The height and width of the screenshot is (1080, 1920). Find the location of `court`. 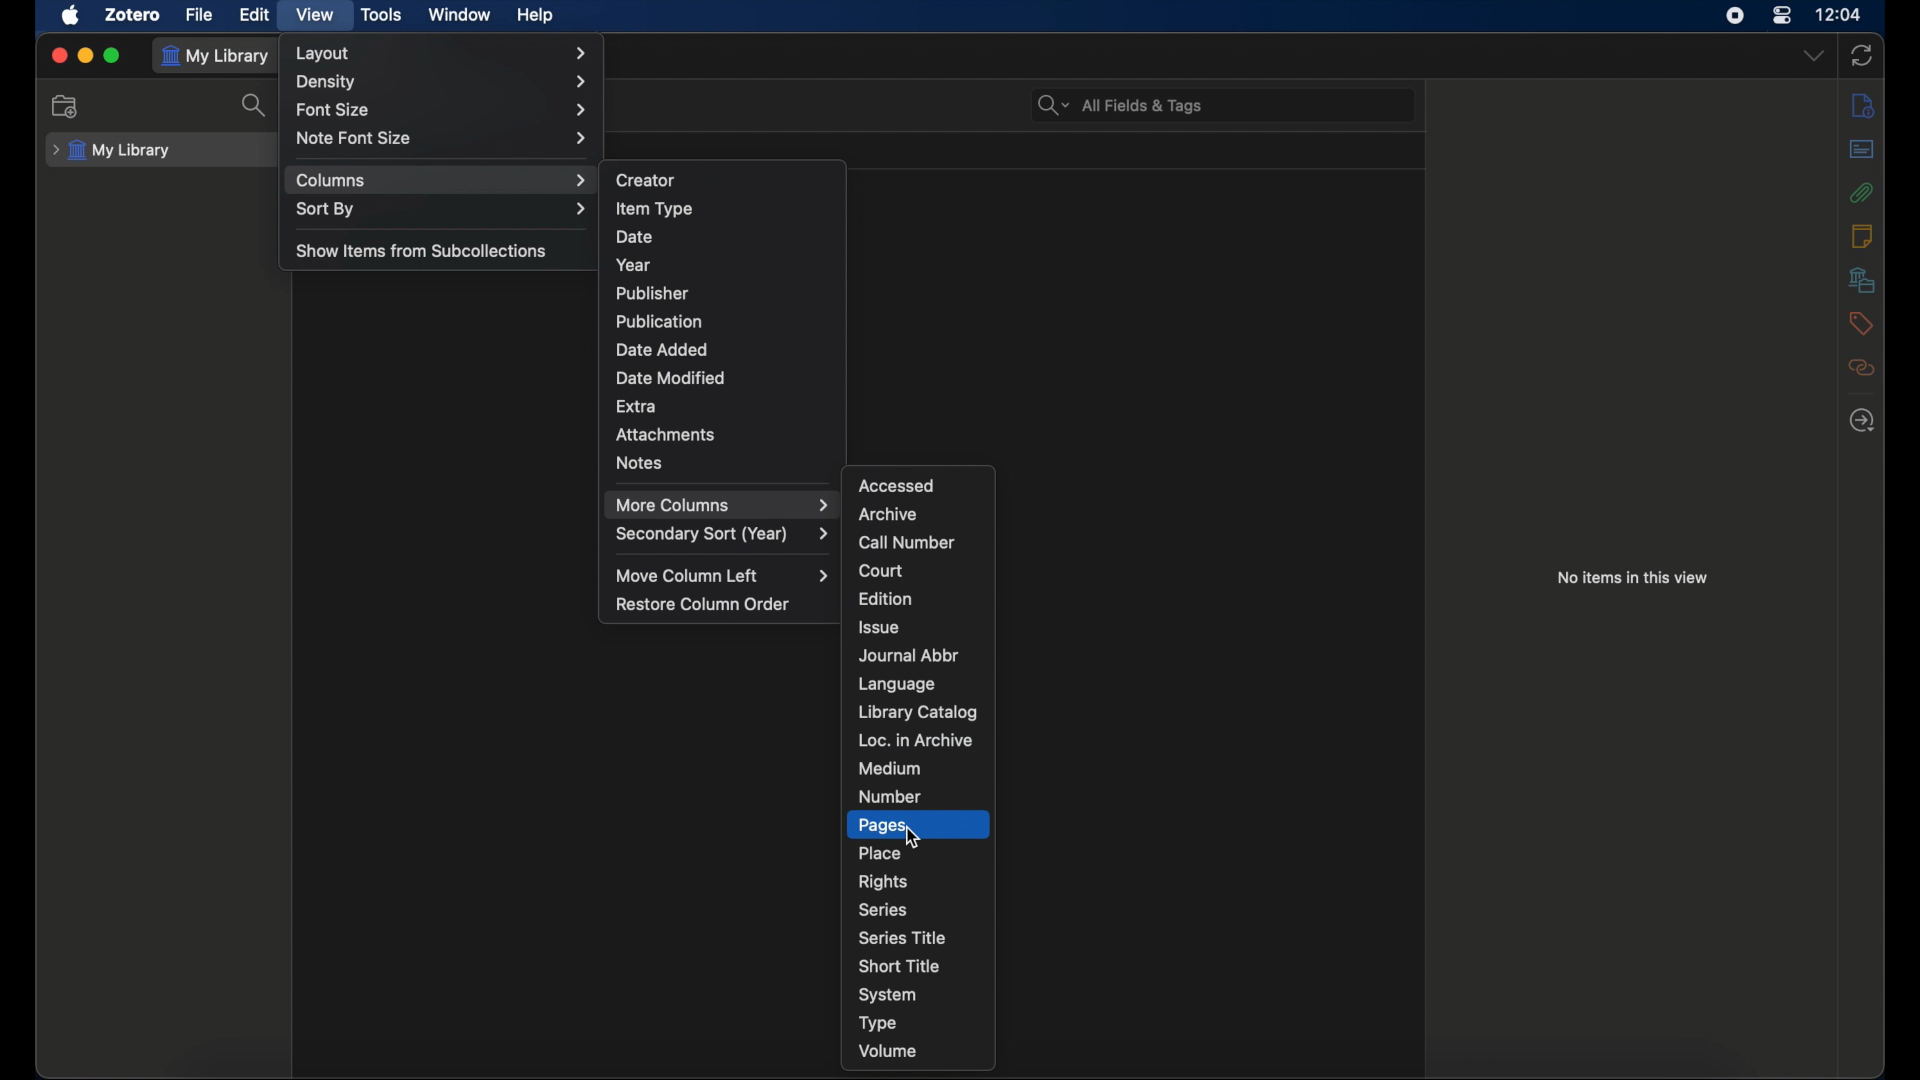

court is located at coordinates (881, 570).